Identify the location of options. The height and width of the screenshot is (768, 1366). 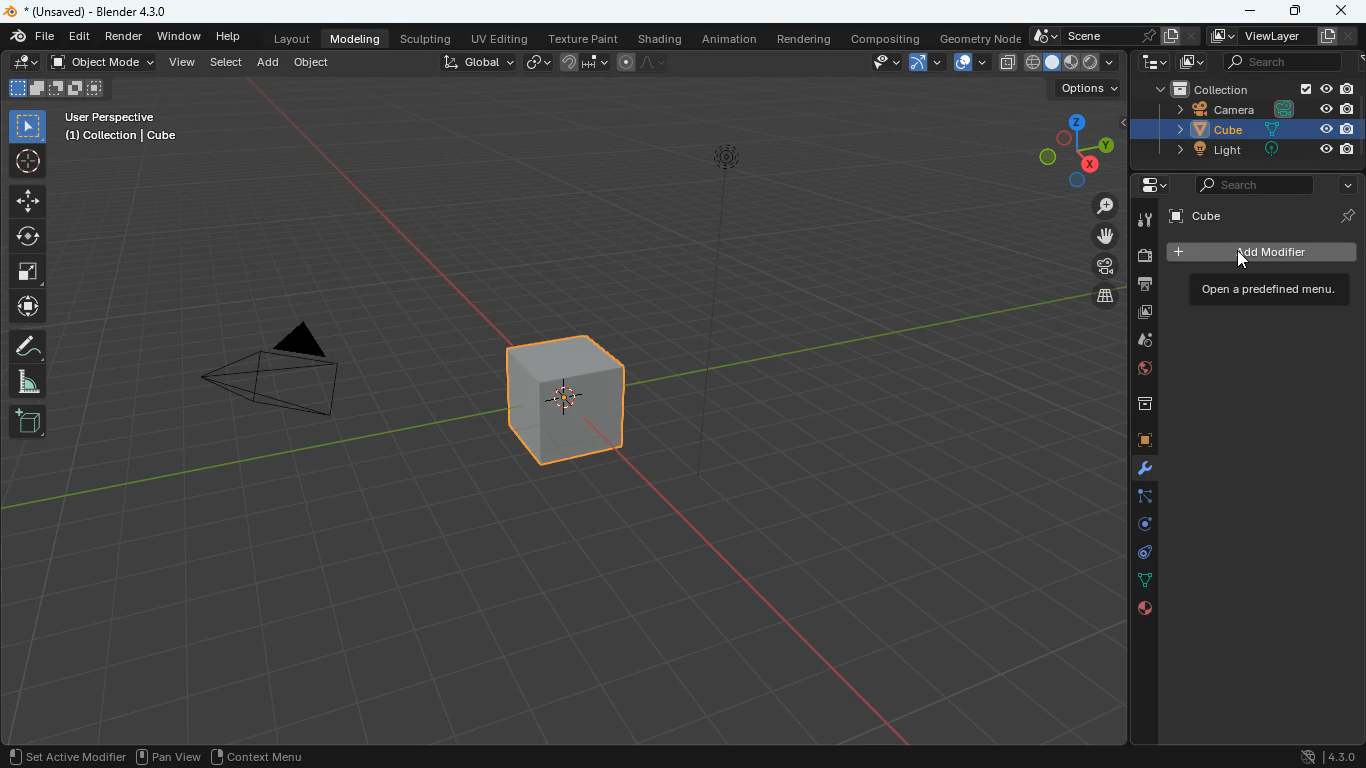
(1085, 91).